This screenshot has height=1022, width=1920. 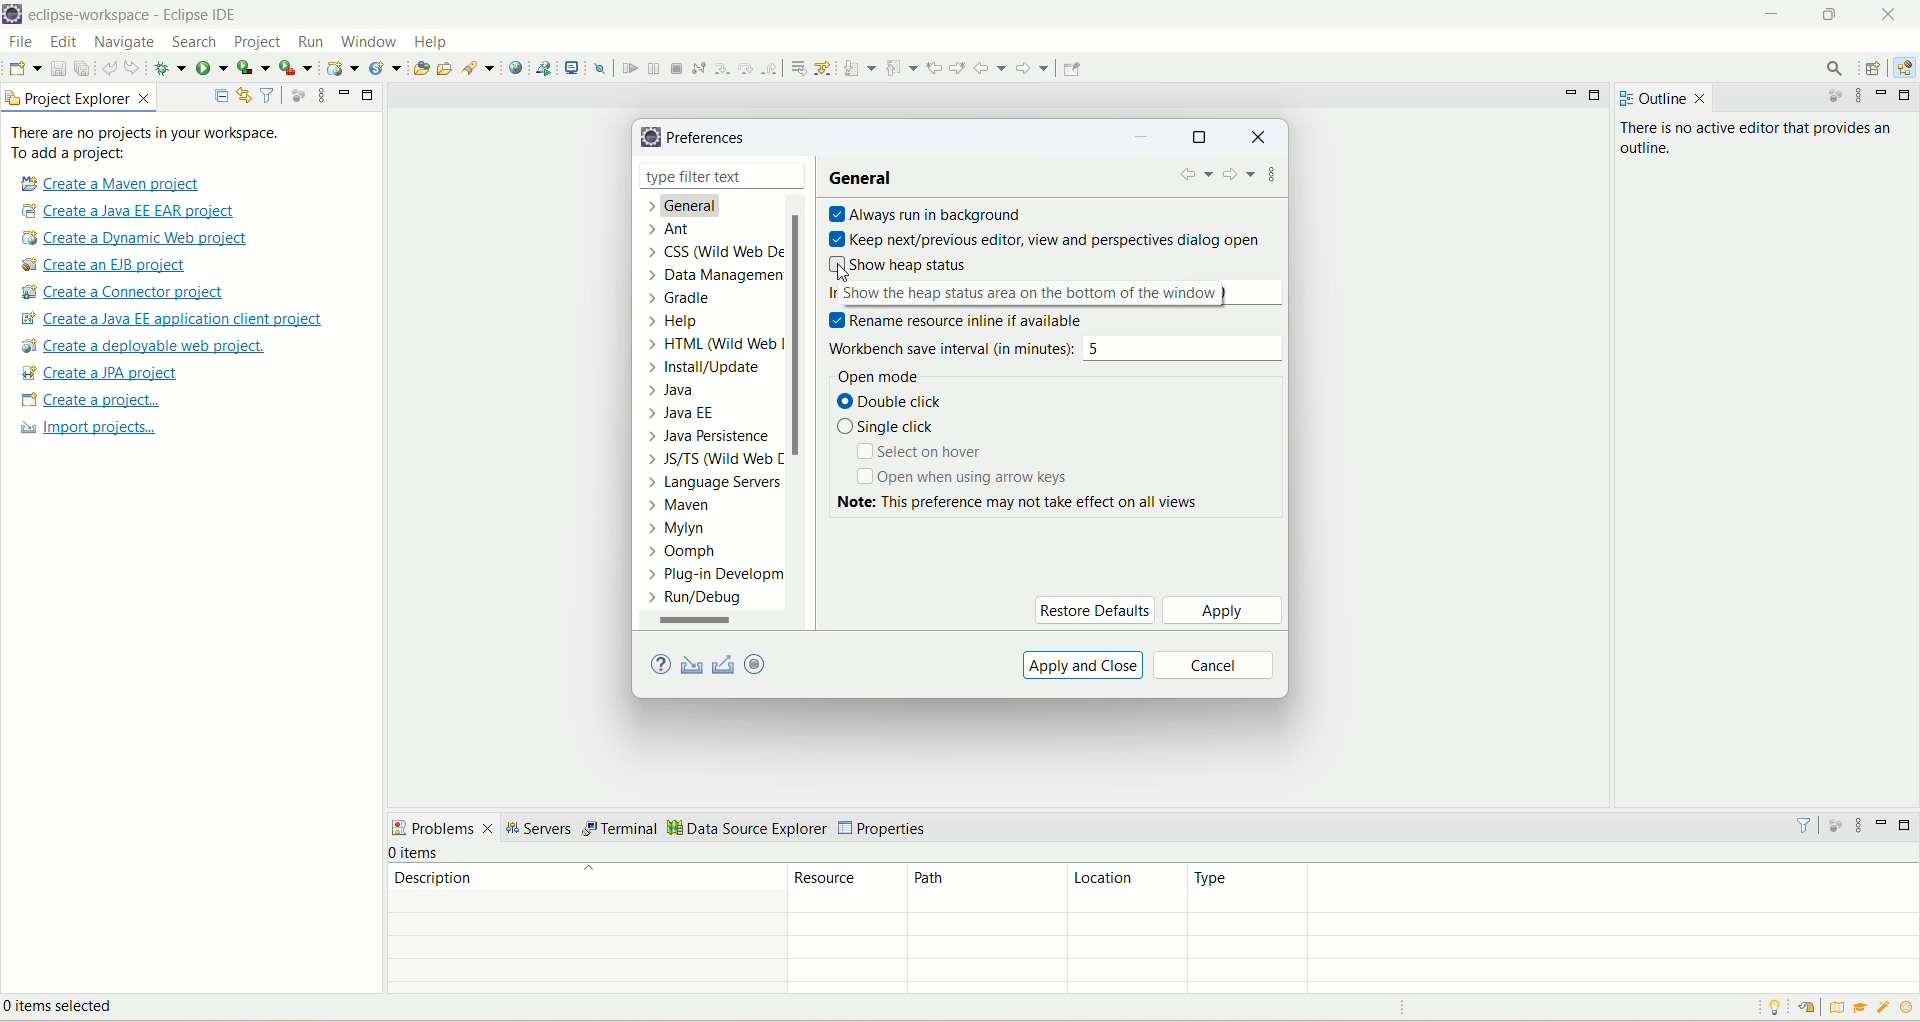 What do you see at coordinates (707, 601) in the screenshot?
I see `run/debug` at bounding box center [707, 601].